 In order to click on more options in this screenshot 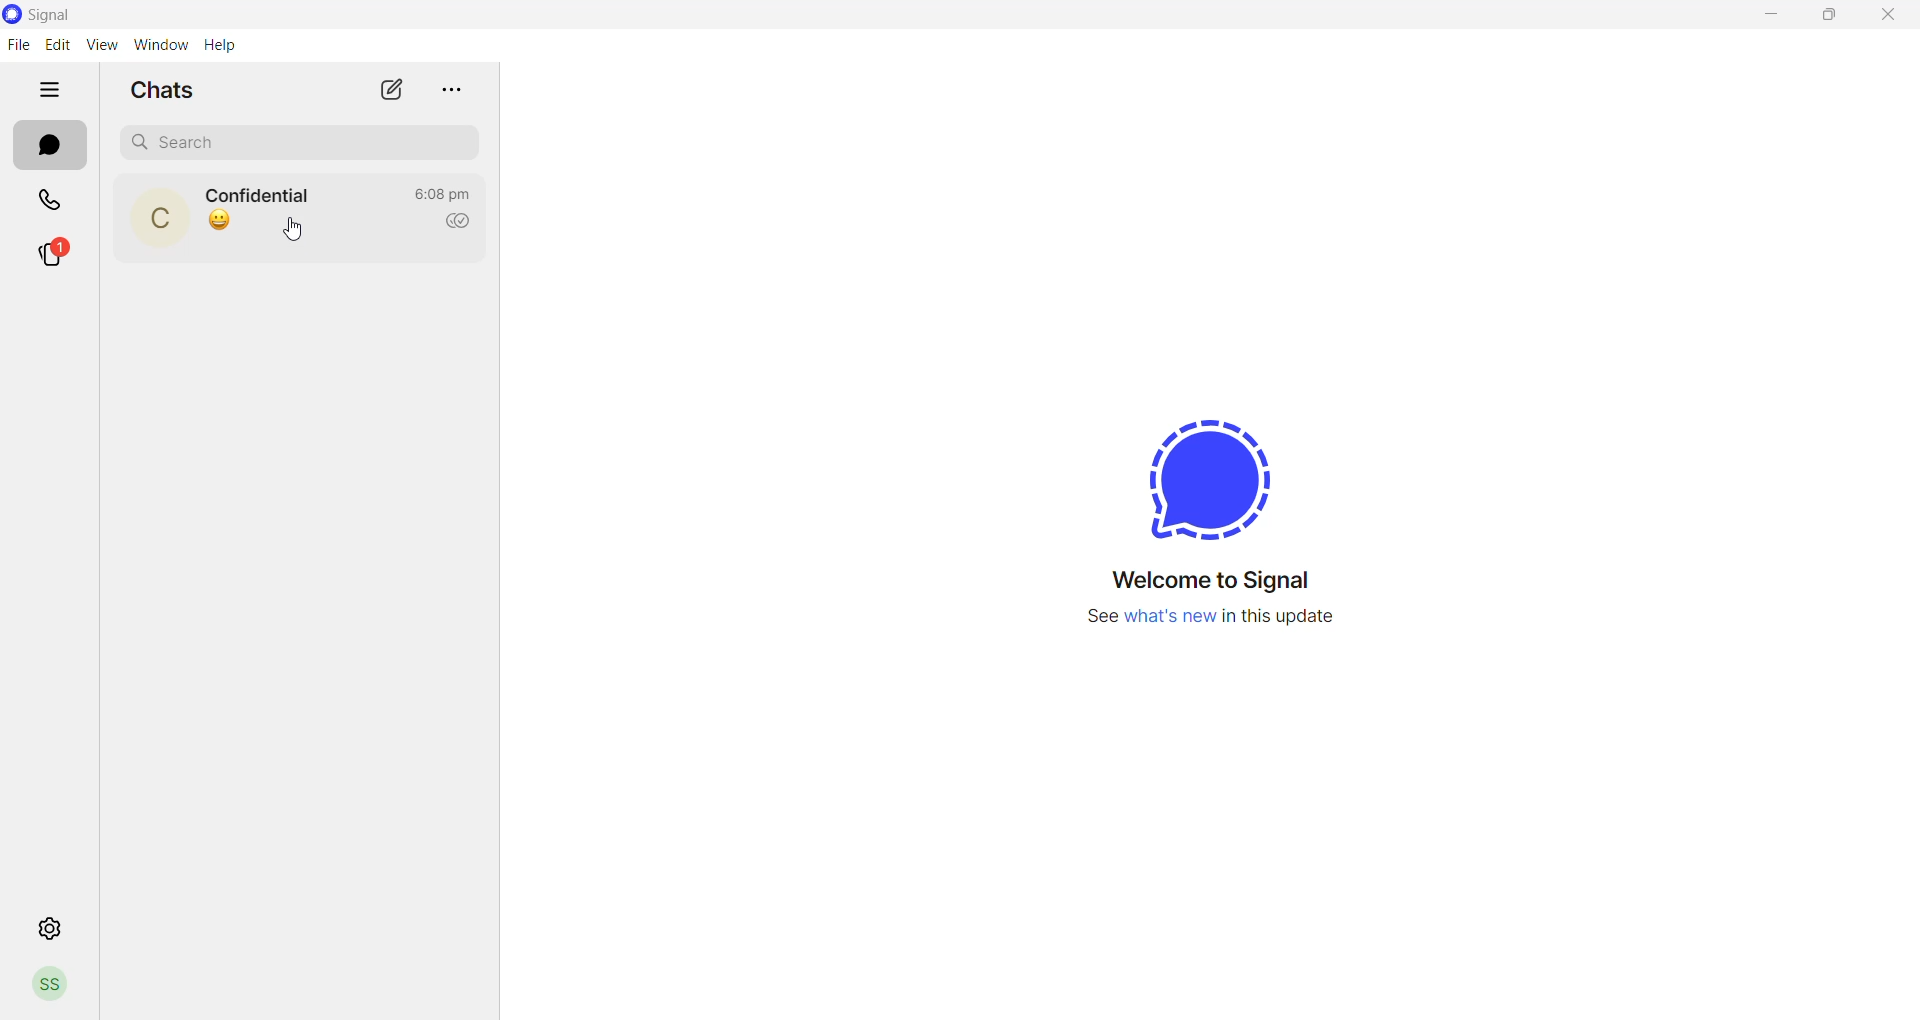, I will do `click(452, 92)`.